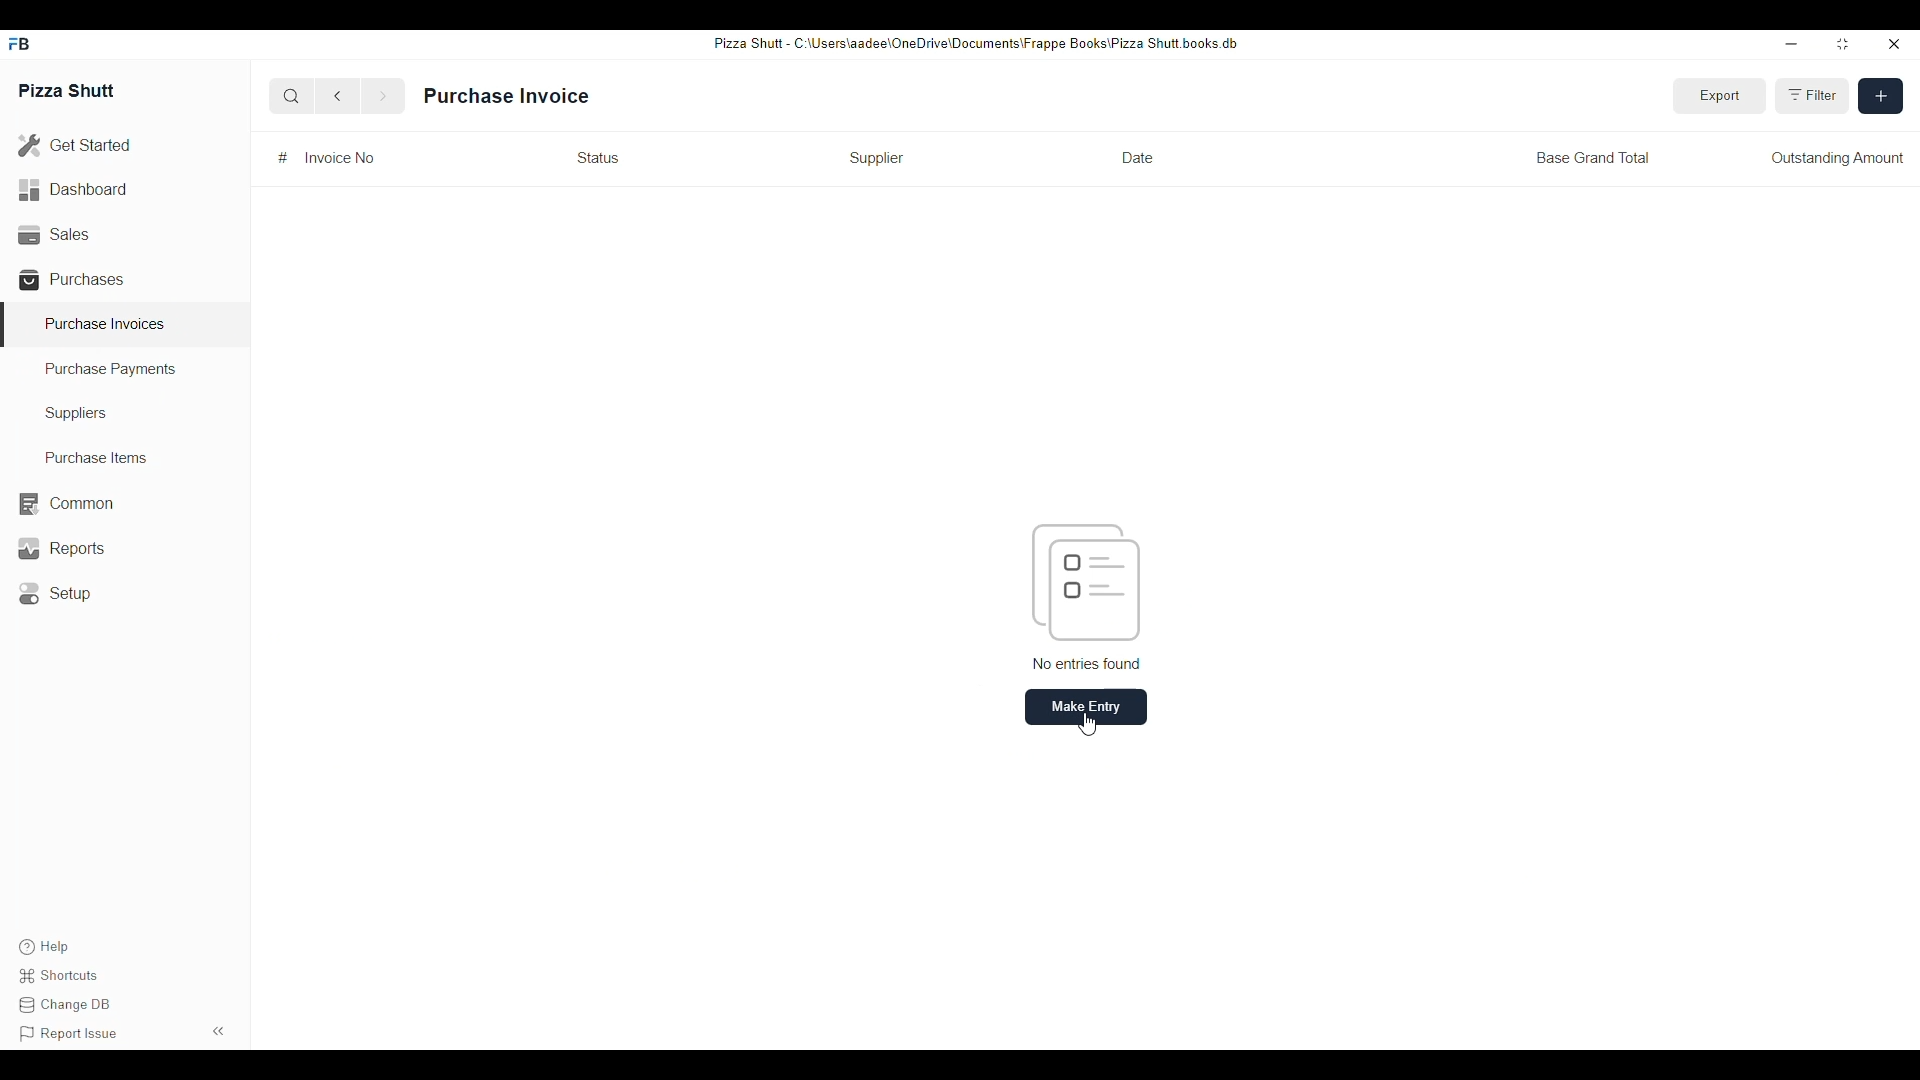  I want to click on Setup, so click(60, 594).